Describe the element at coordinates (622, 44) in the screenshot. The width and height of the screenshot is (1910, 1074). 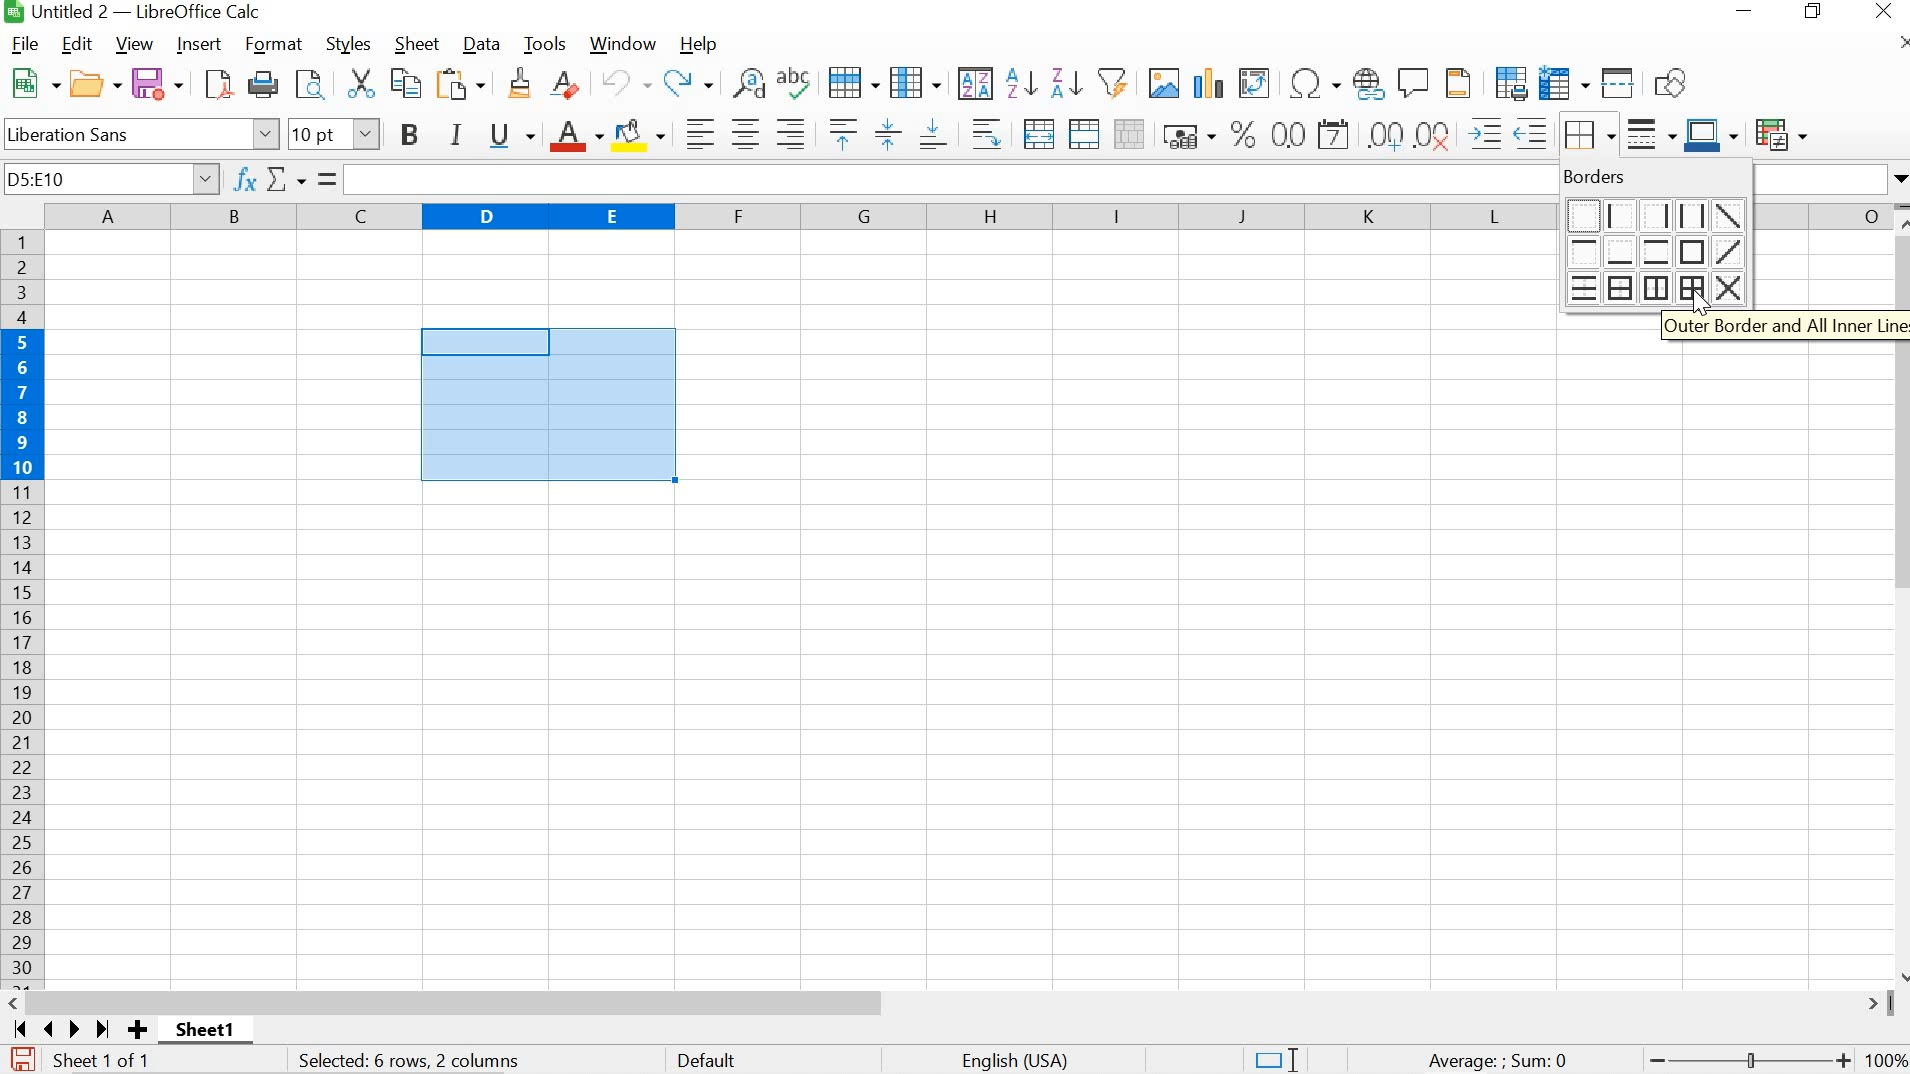
I see `WINDOW` at that location.